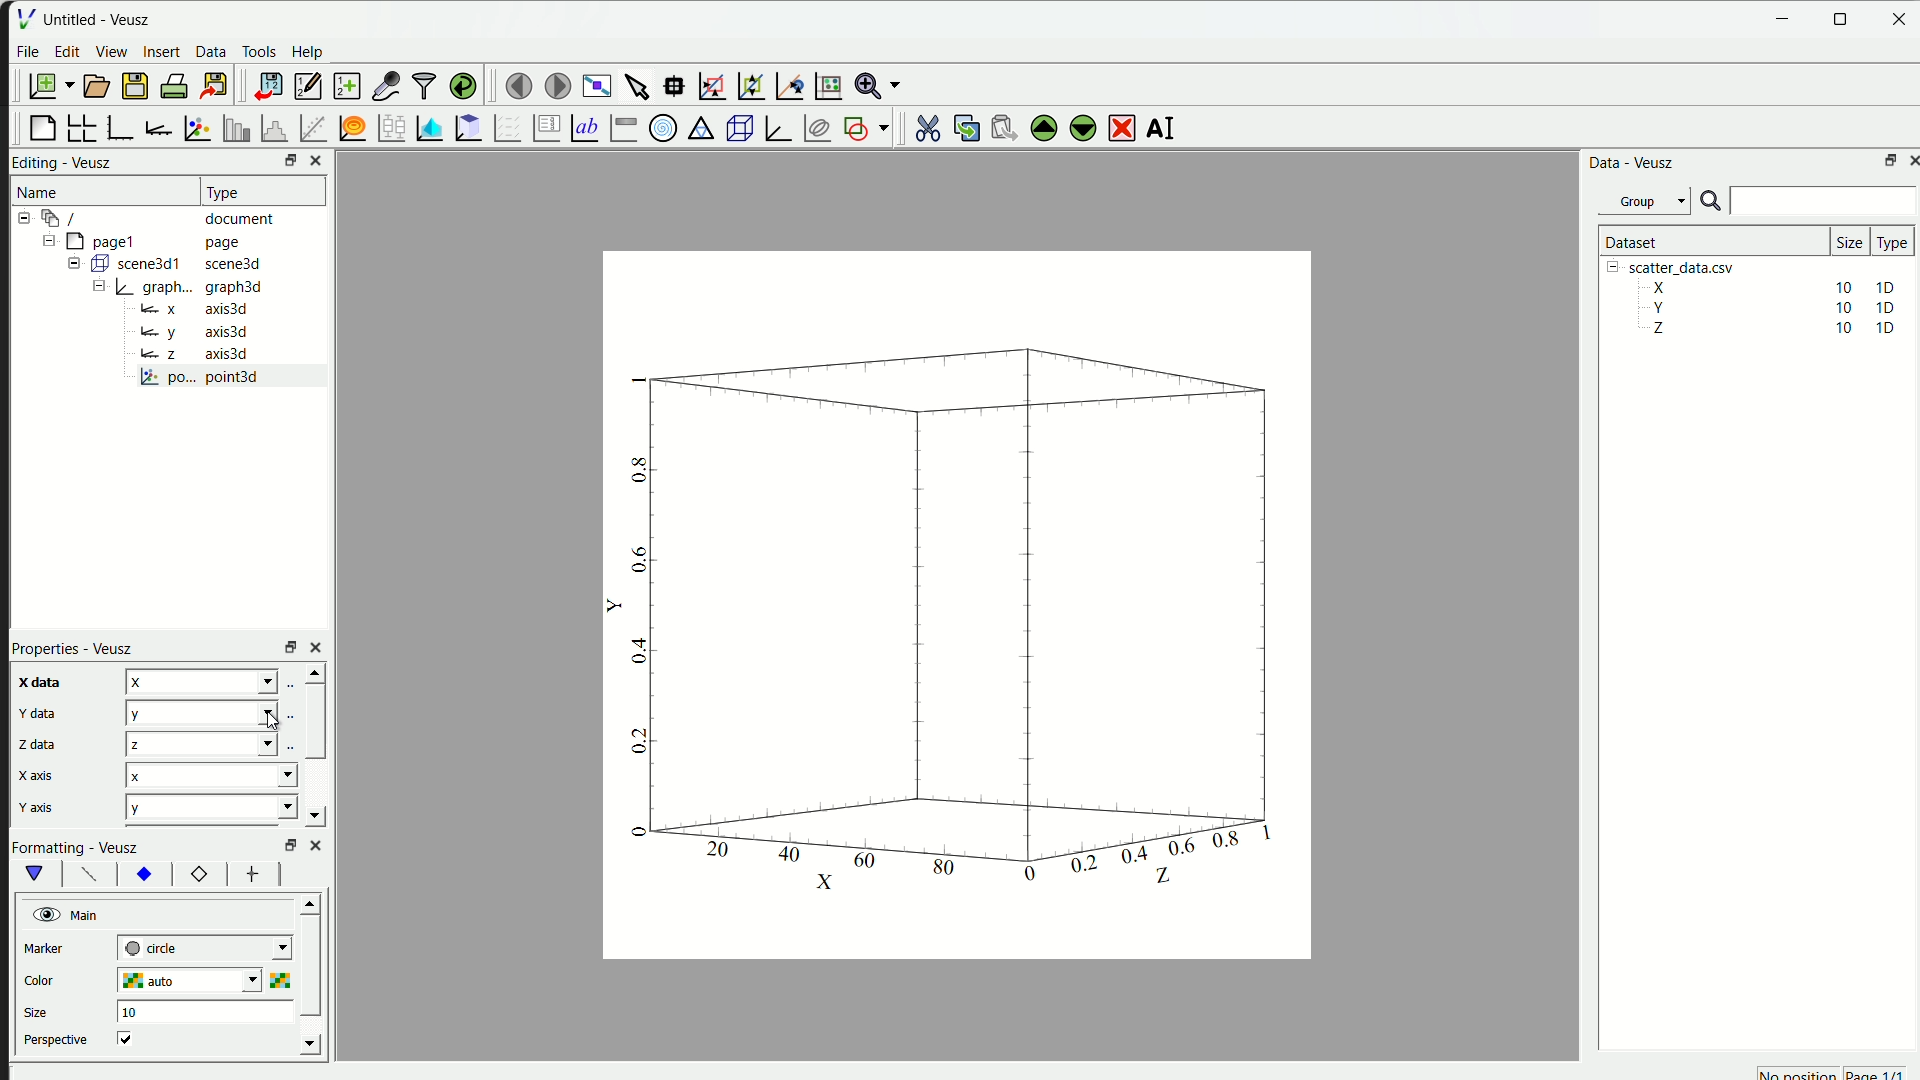 The image size is (1920, 1080). What do you see at coordinates (1886, 158) in the screenshot?
I see `maximize` at bounding box center [1886, 158].